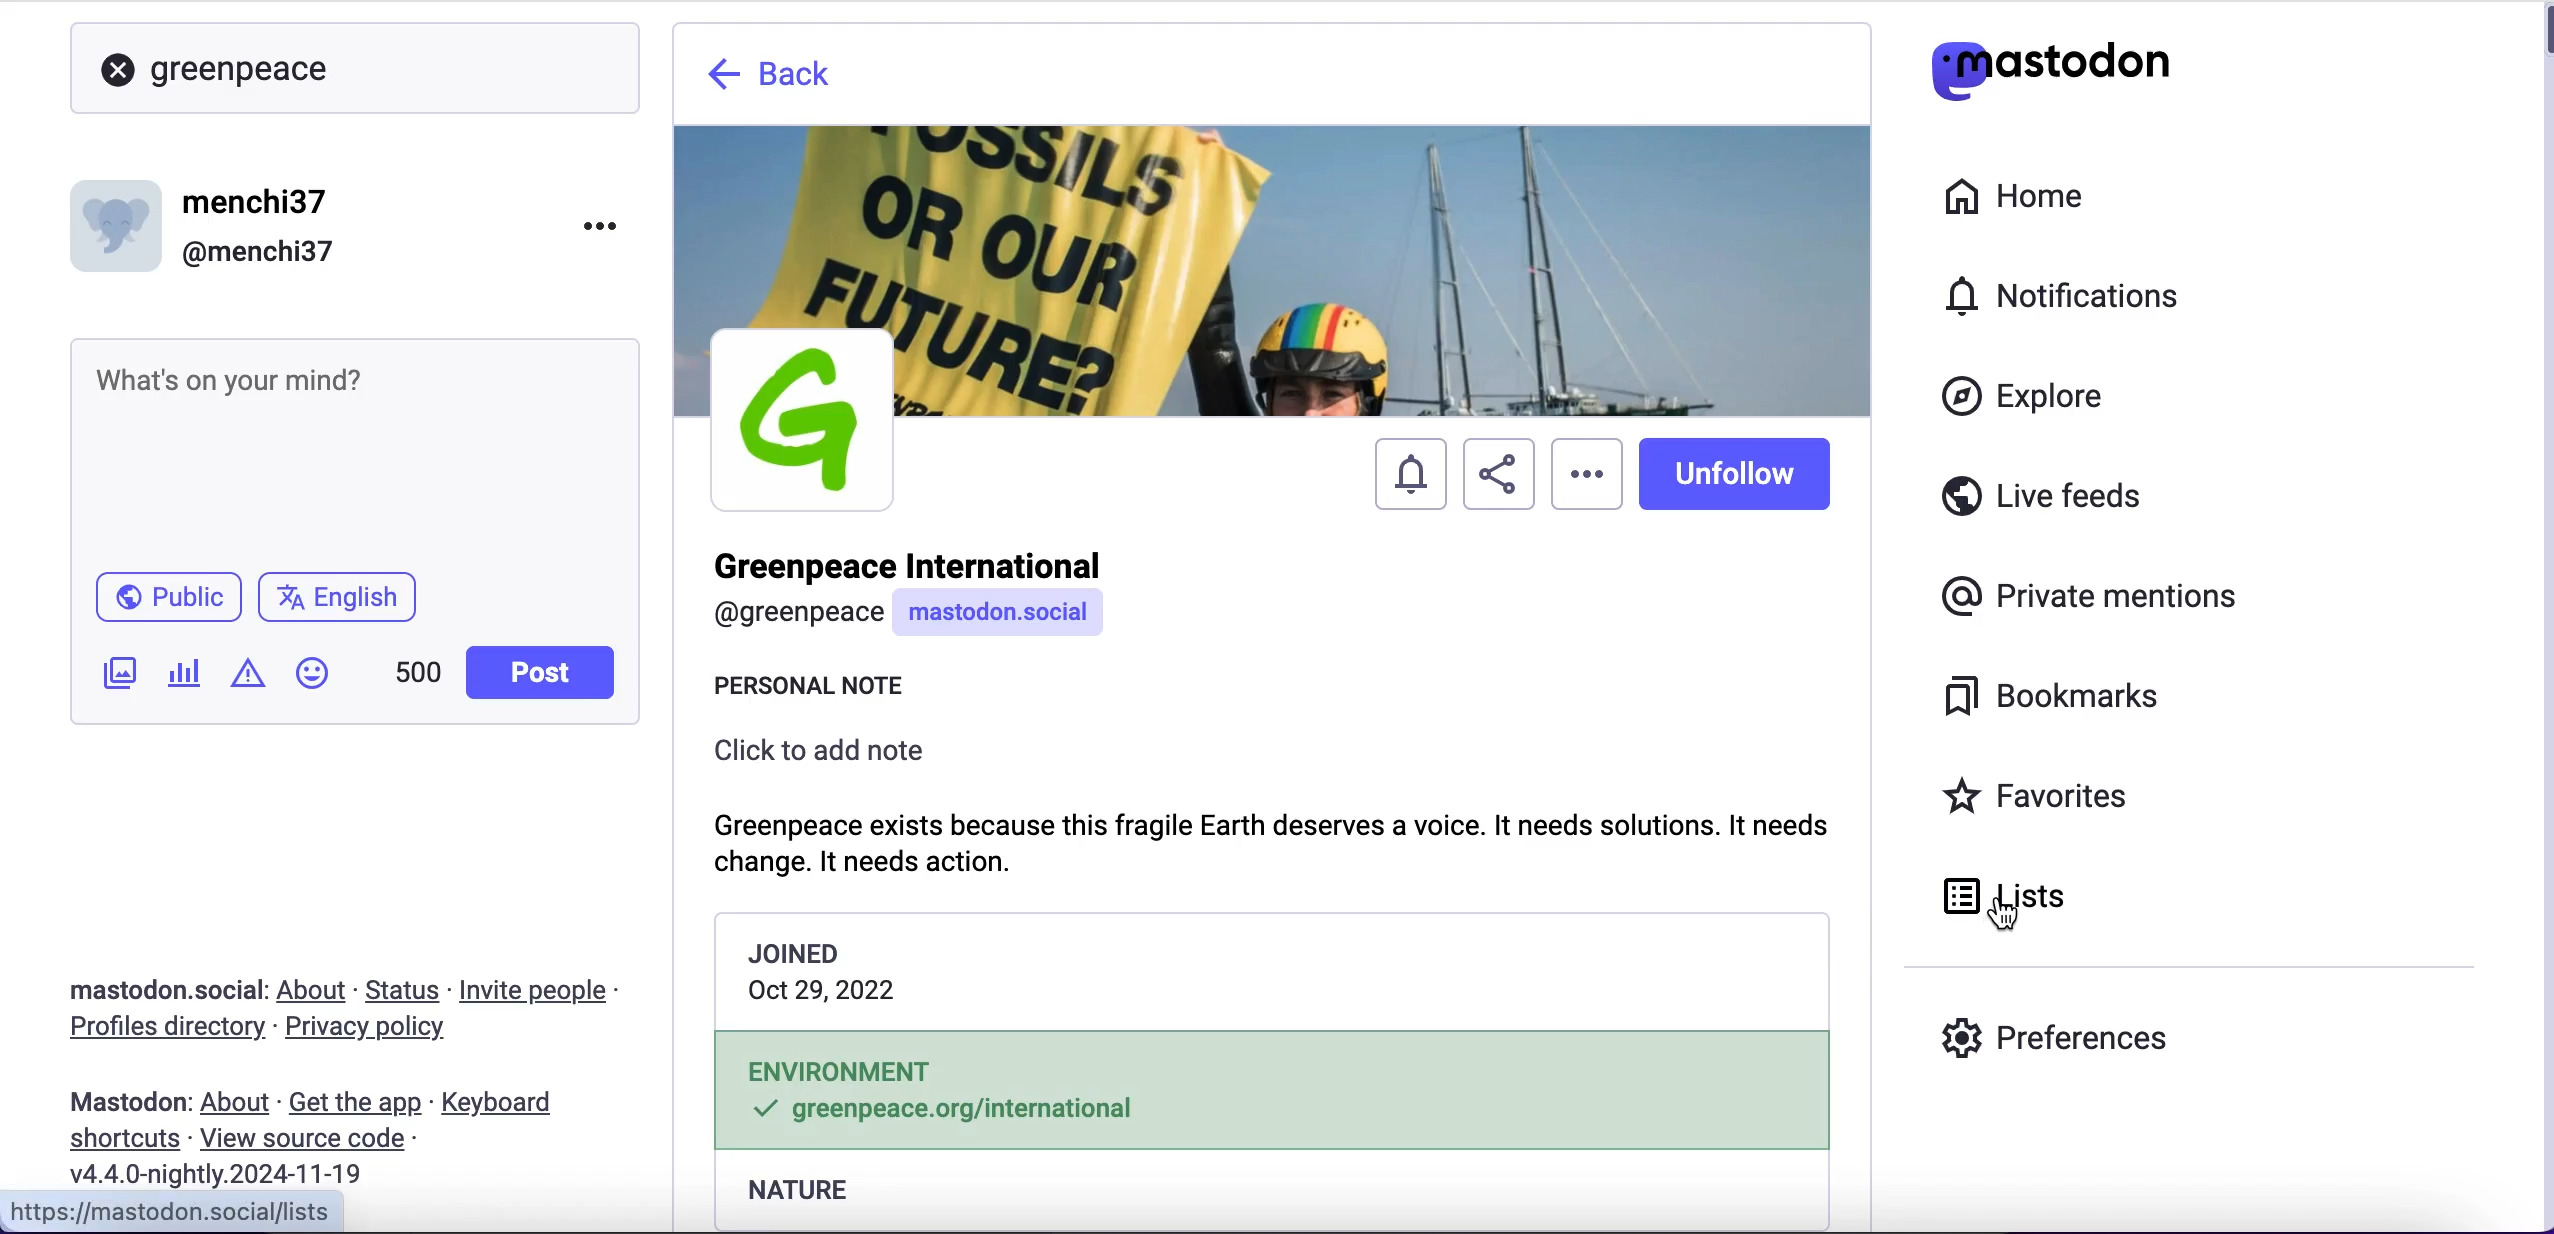 Image resolution: width=2554 pixels, height=1234 pixels. I want to click on notifications, so click(2072, 295).